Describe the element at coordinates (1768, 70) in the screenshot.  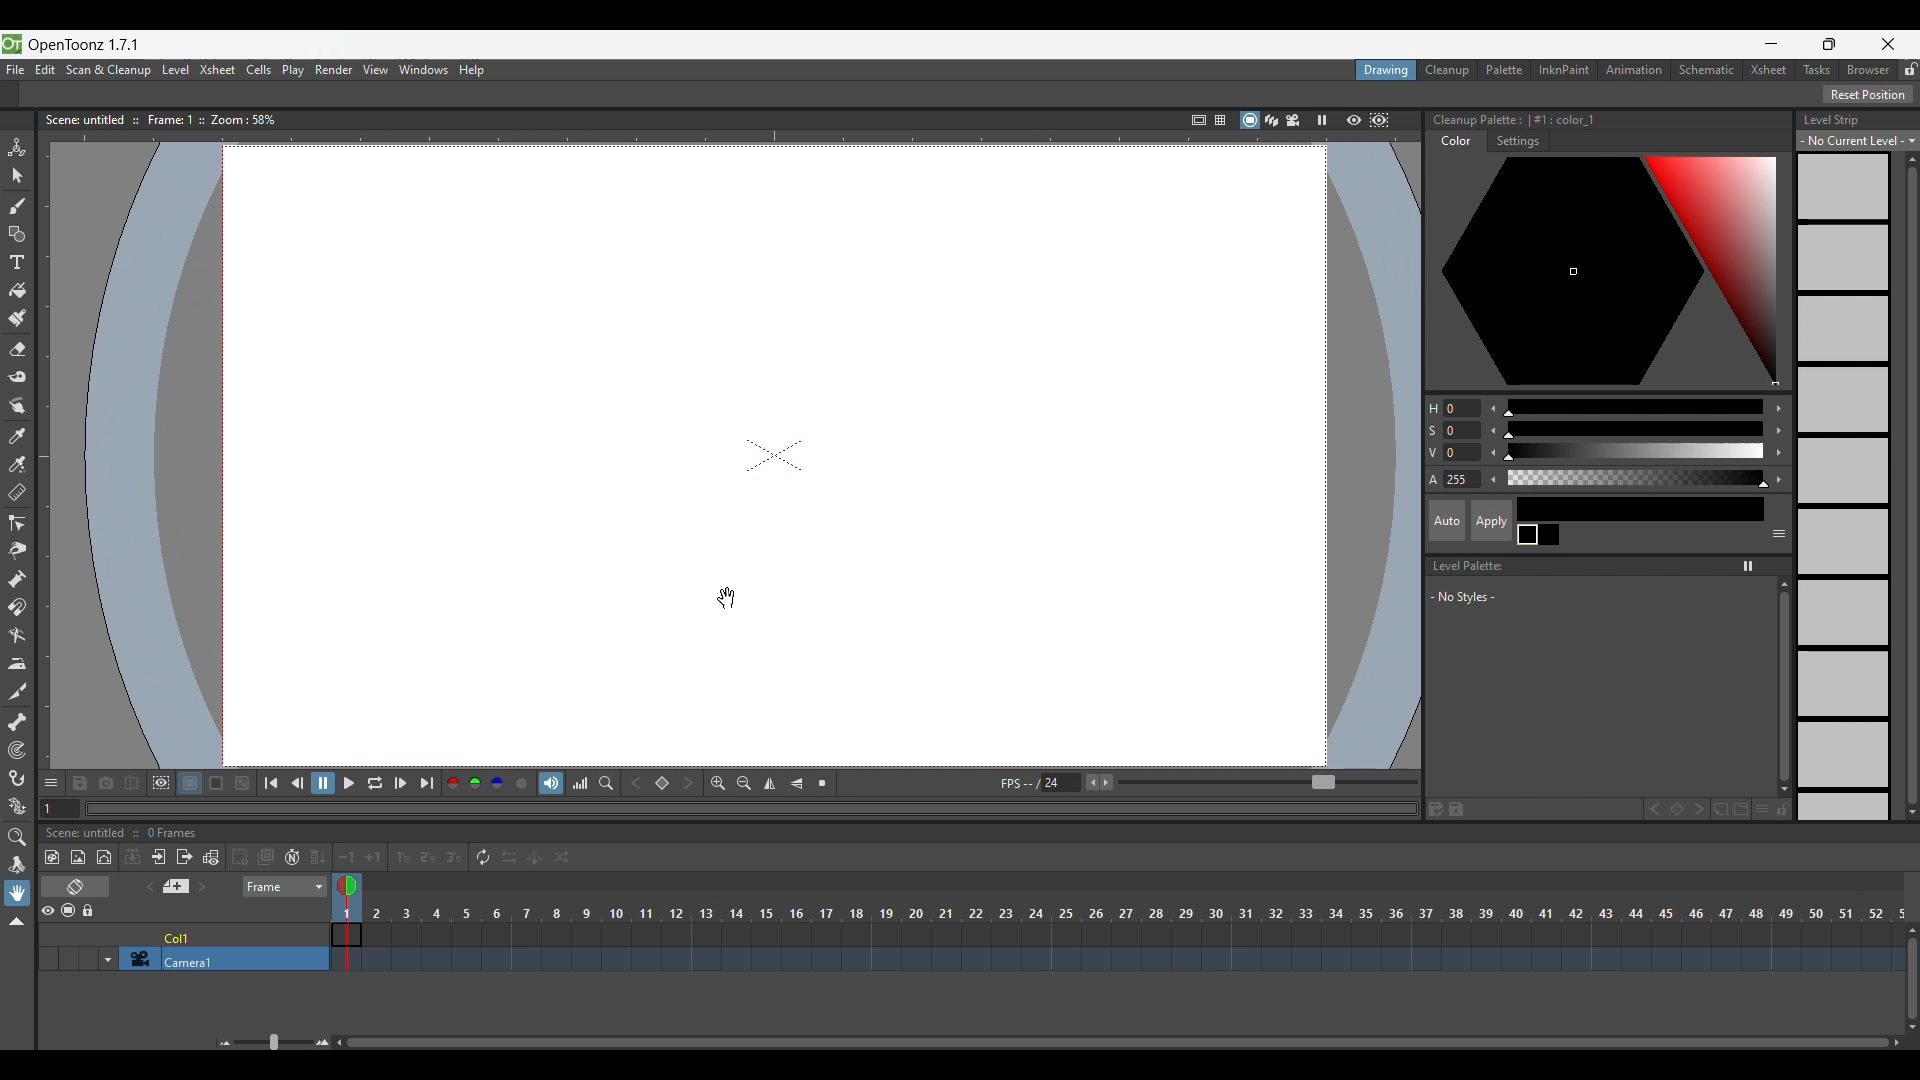
I see `Xsheet` at that location.